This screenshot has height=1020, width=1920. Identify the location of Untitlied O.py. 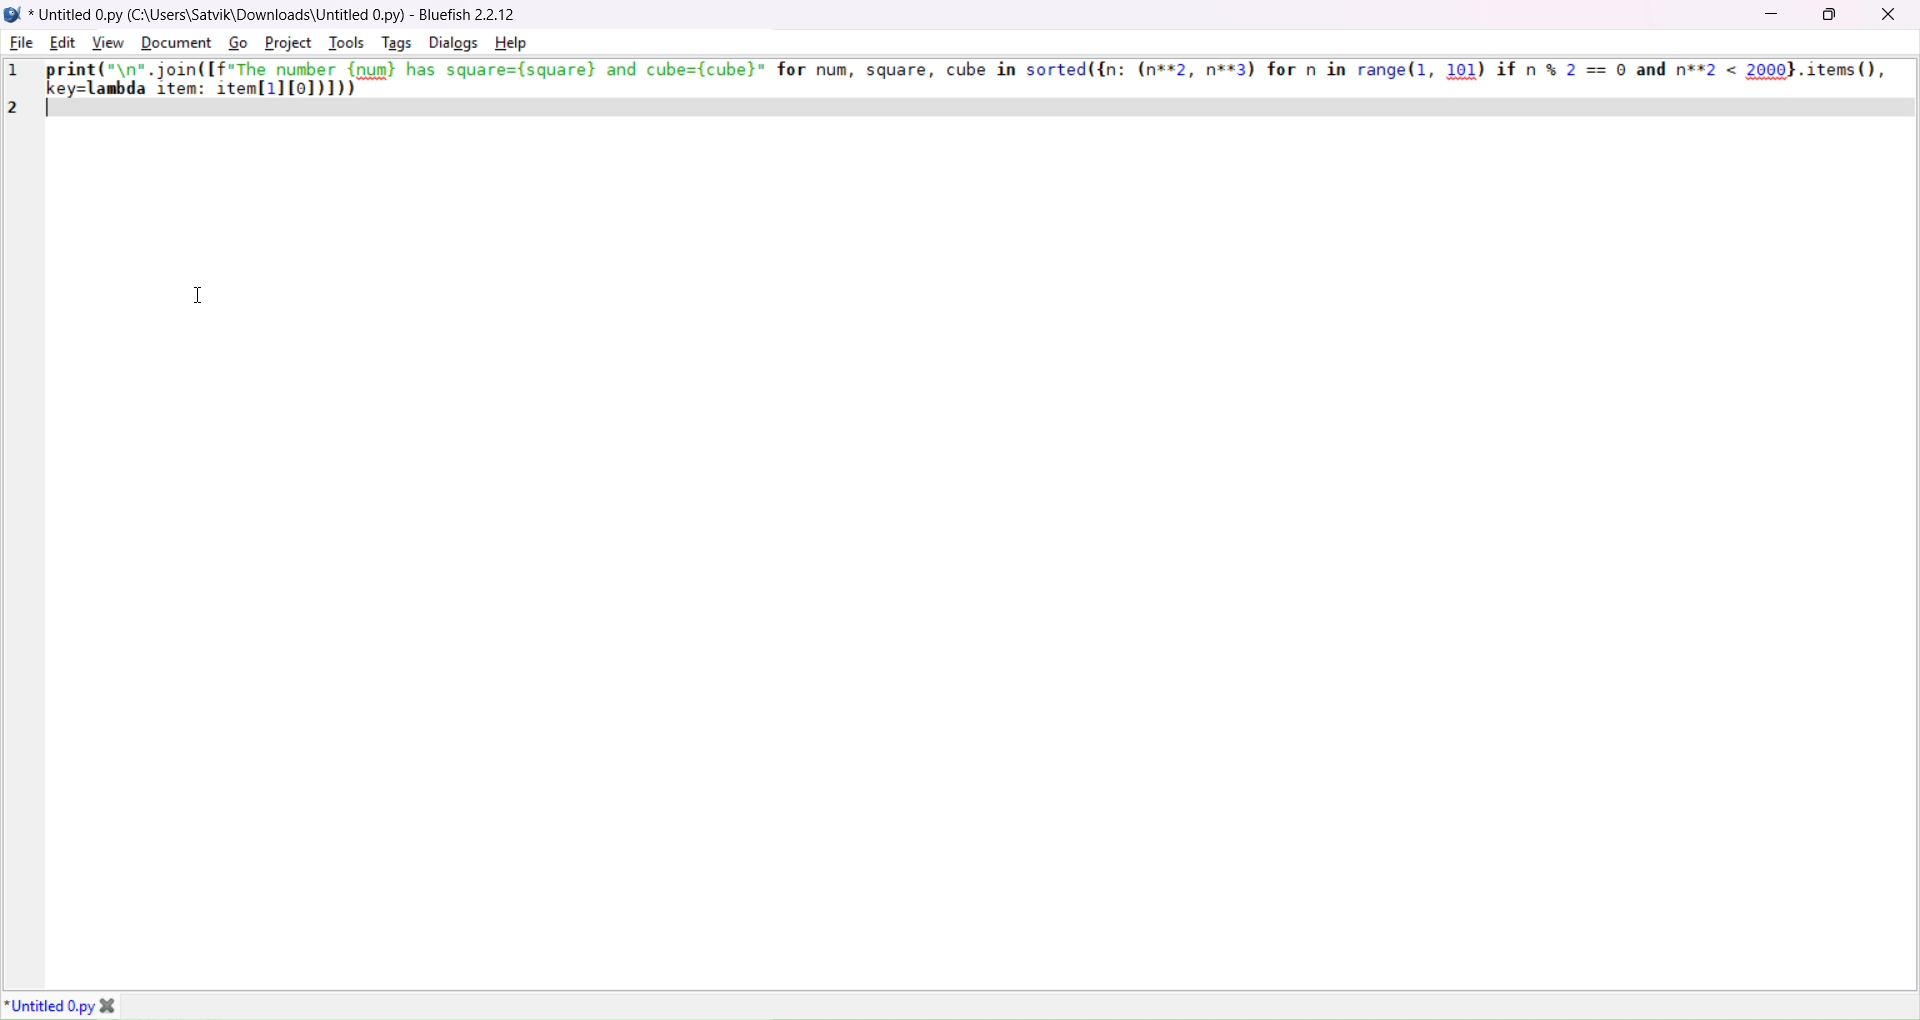
(49, 1007).